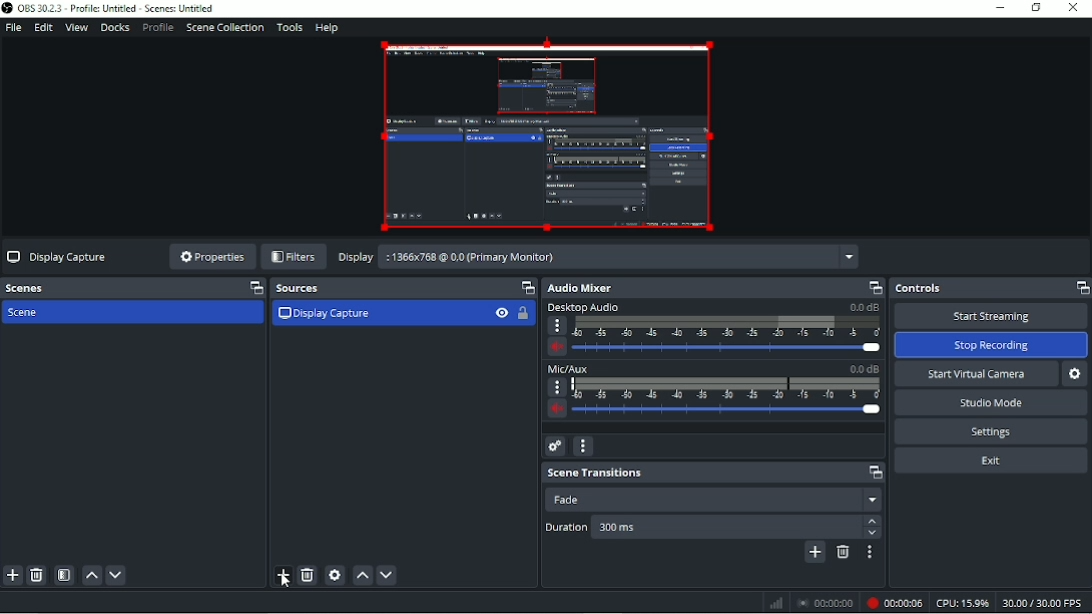  Describe the element at coordinates (356, 257) in the screenshot. I see `Display` at that location.